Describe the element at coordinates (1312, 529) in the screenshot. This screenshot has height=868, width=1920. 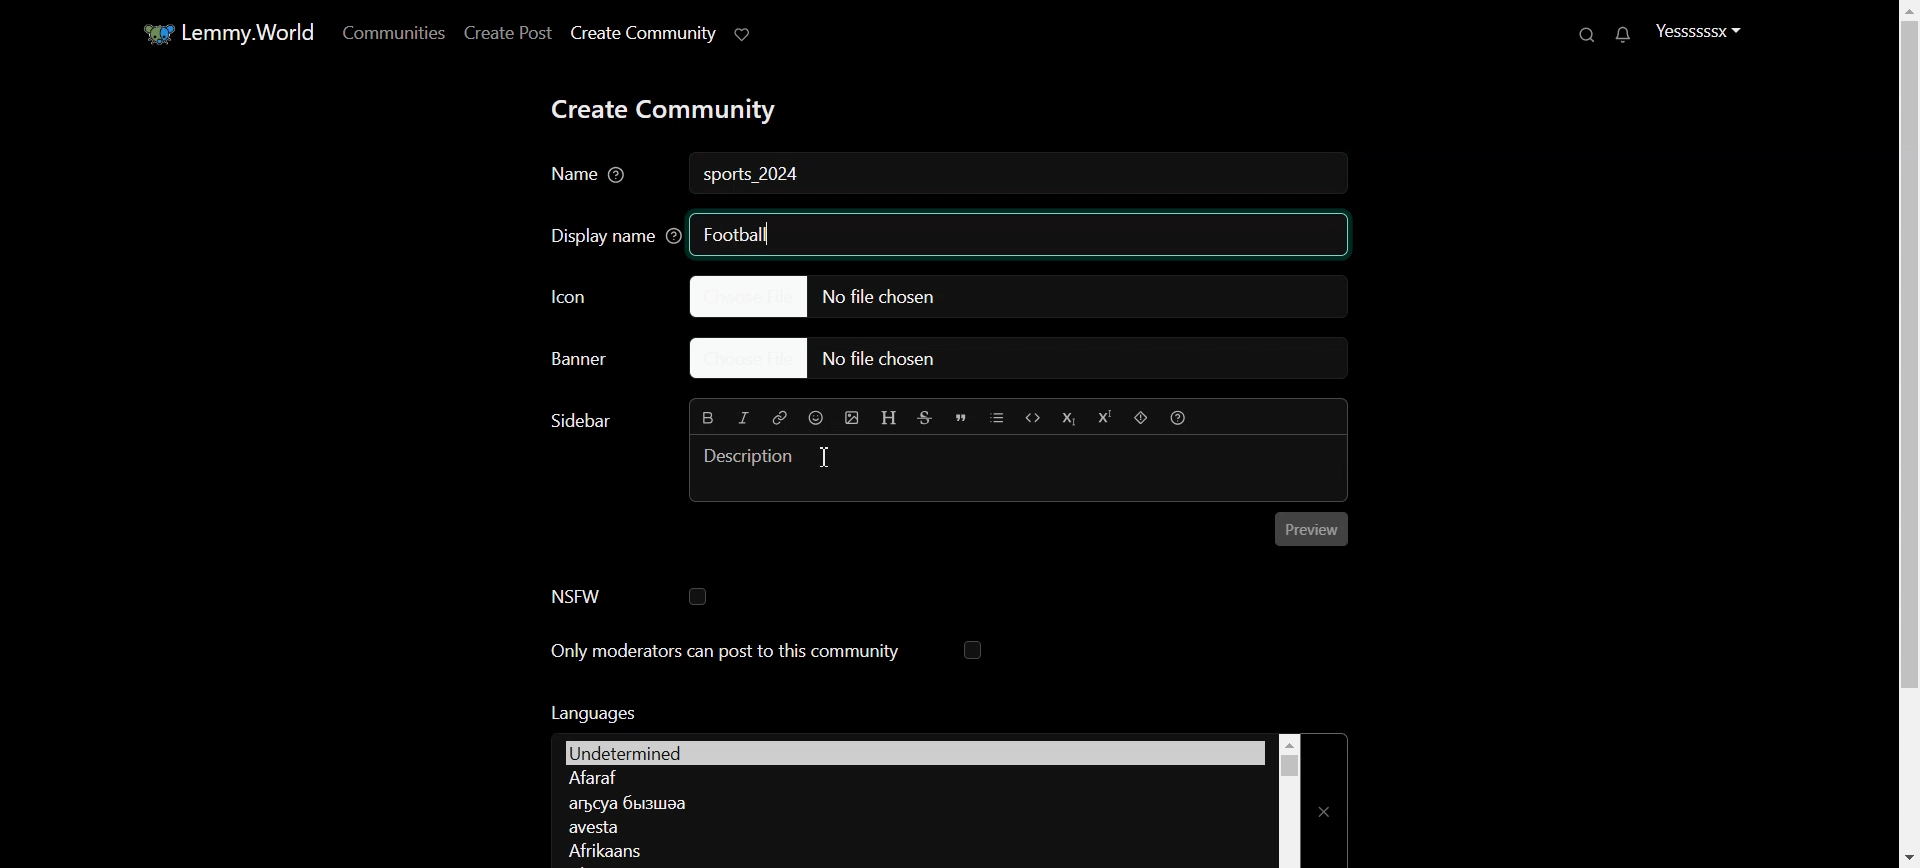
I see `Preview` at that location.